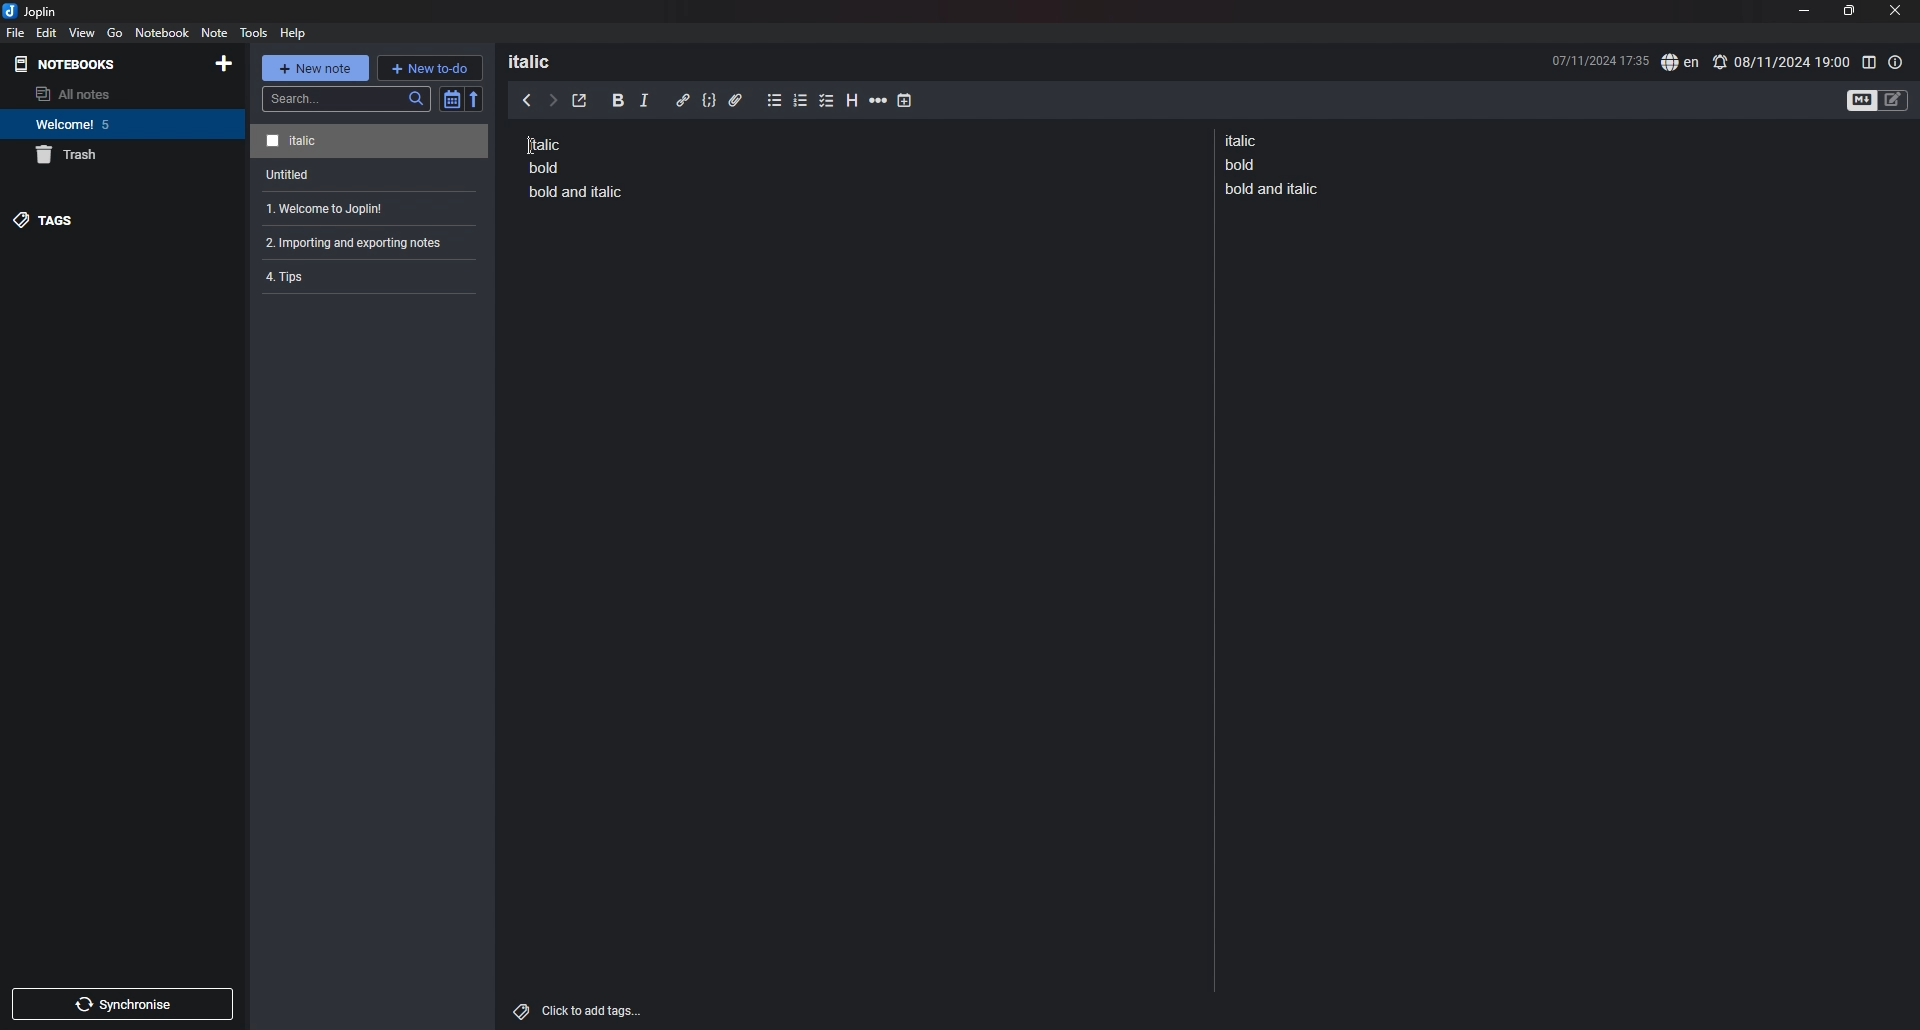  What do you see at coordinates (1848, 11) in the screenshot?
I see `resize` at bounding box center [1848, 11].